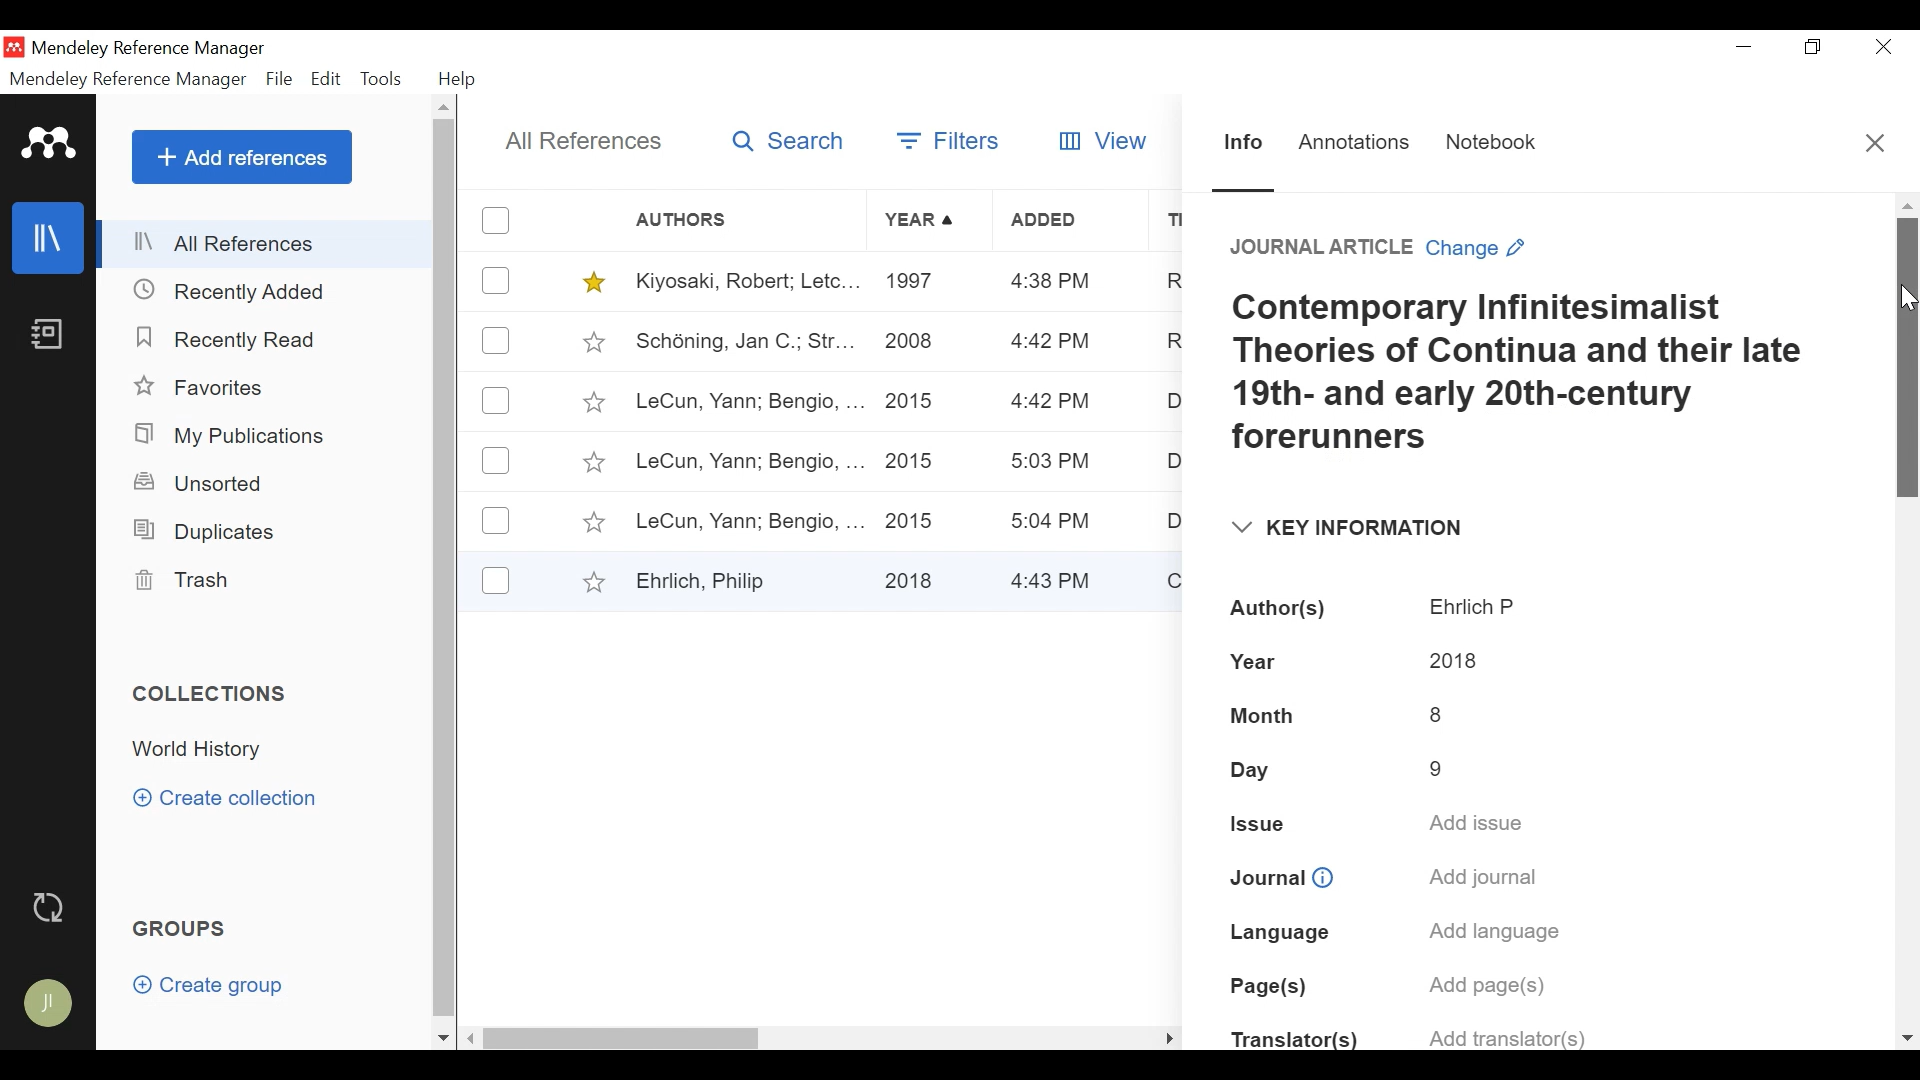 This screenshot has height=1080, width=1920. I want to click on 9, so click(1437, 762).